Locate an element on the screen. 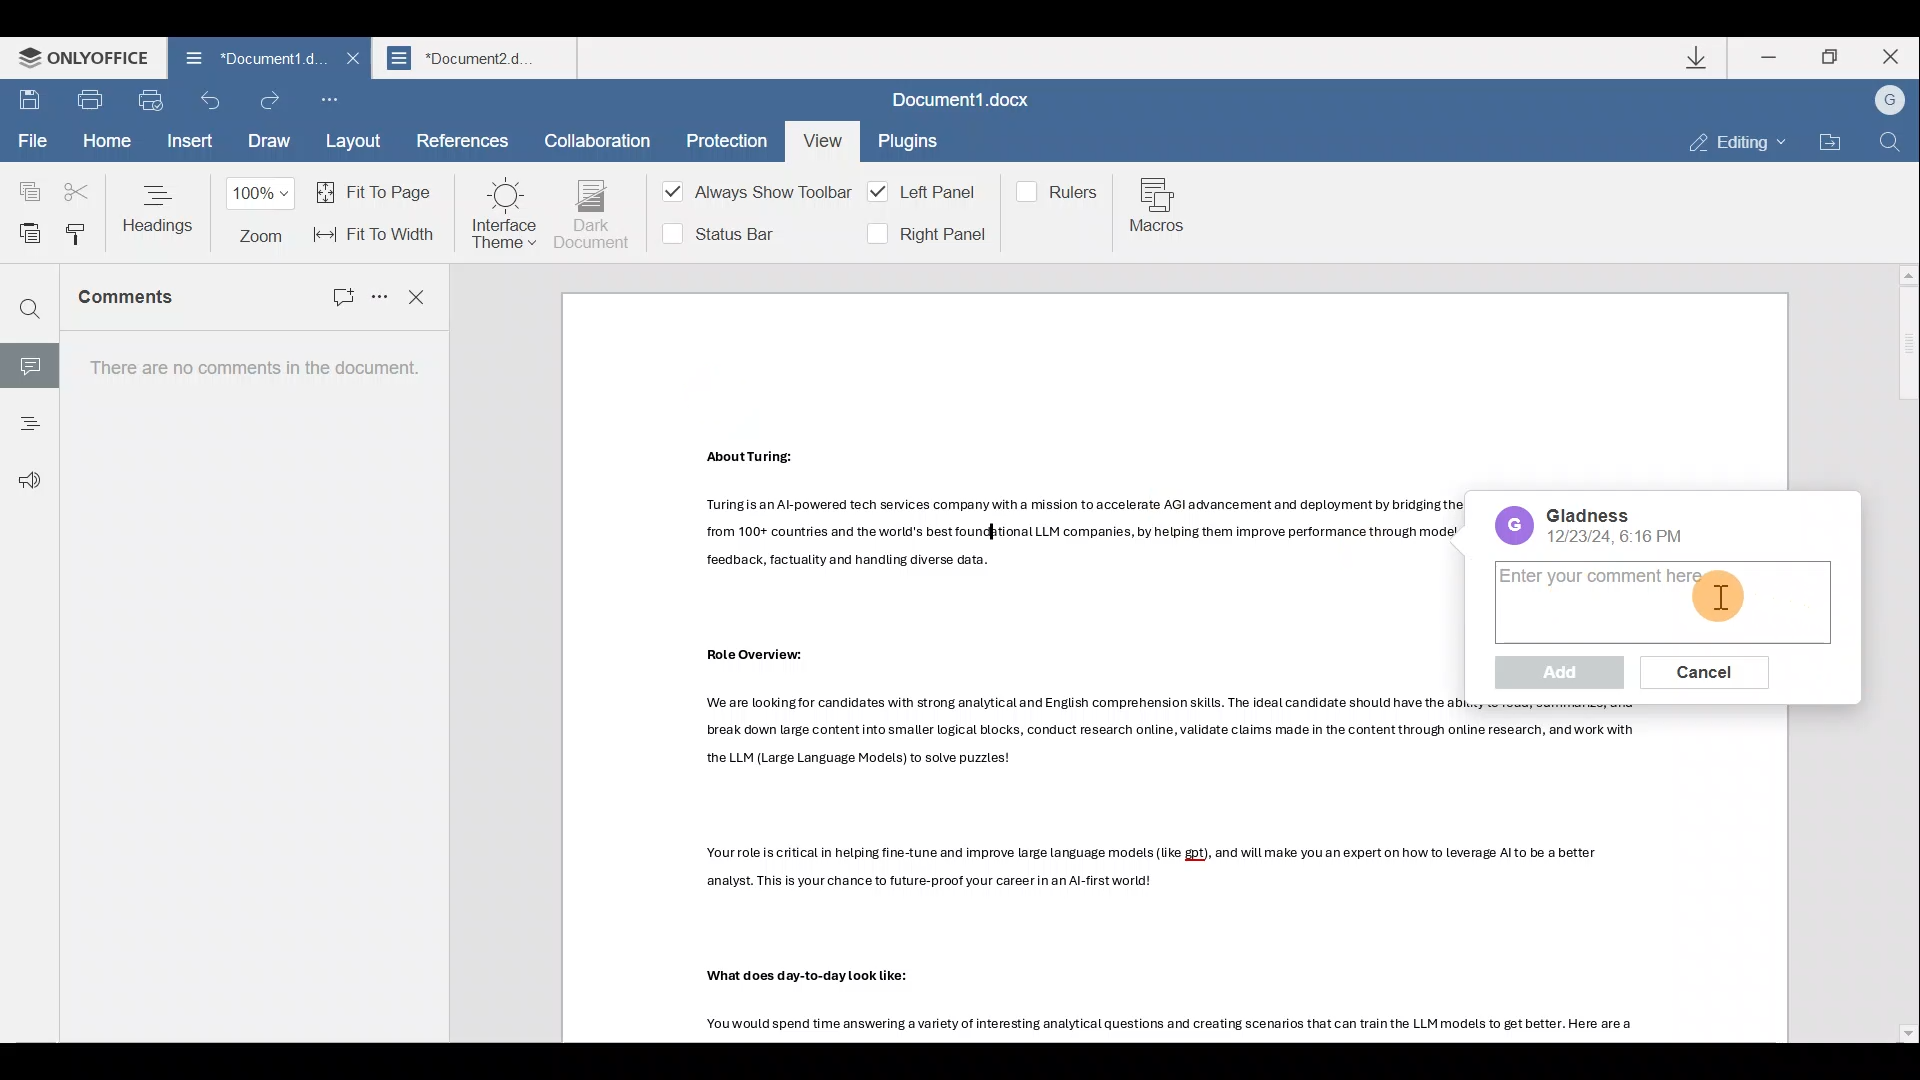  Downloads is located at coordinates (1699, 57).